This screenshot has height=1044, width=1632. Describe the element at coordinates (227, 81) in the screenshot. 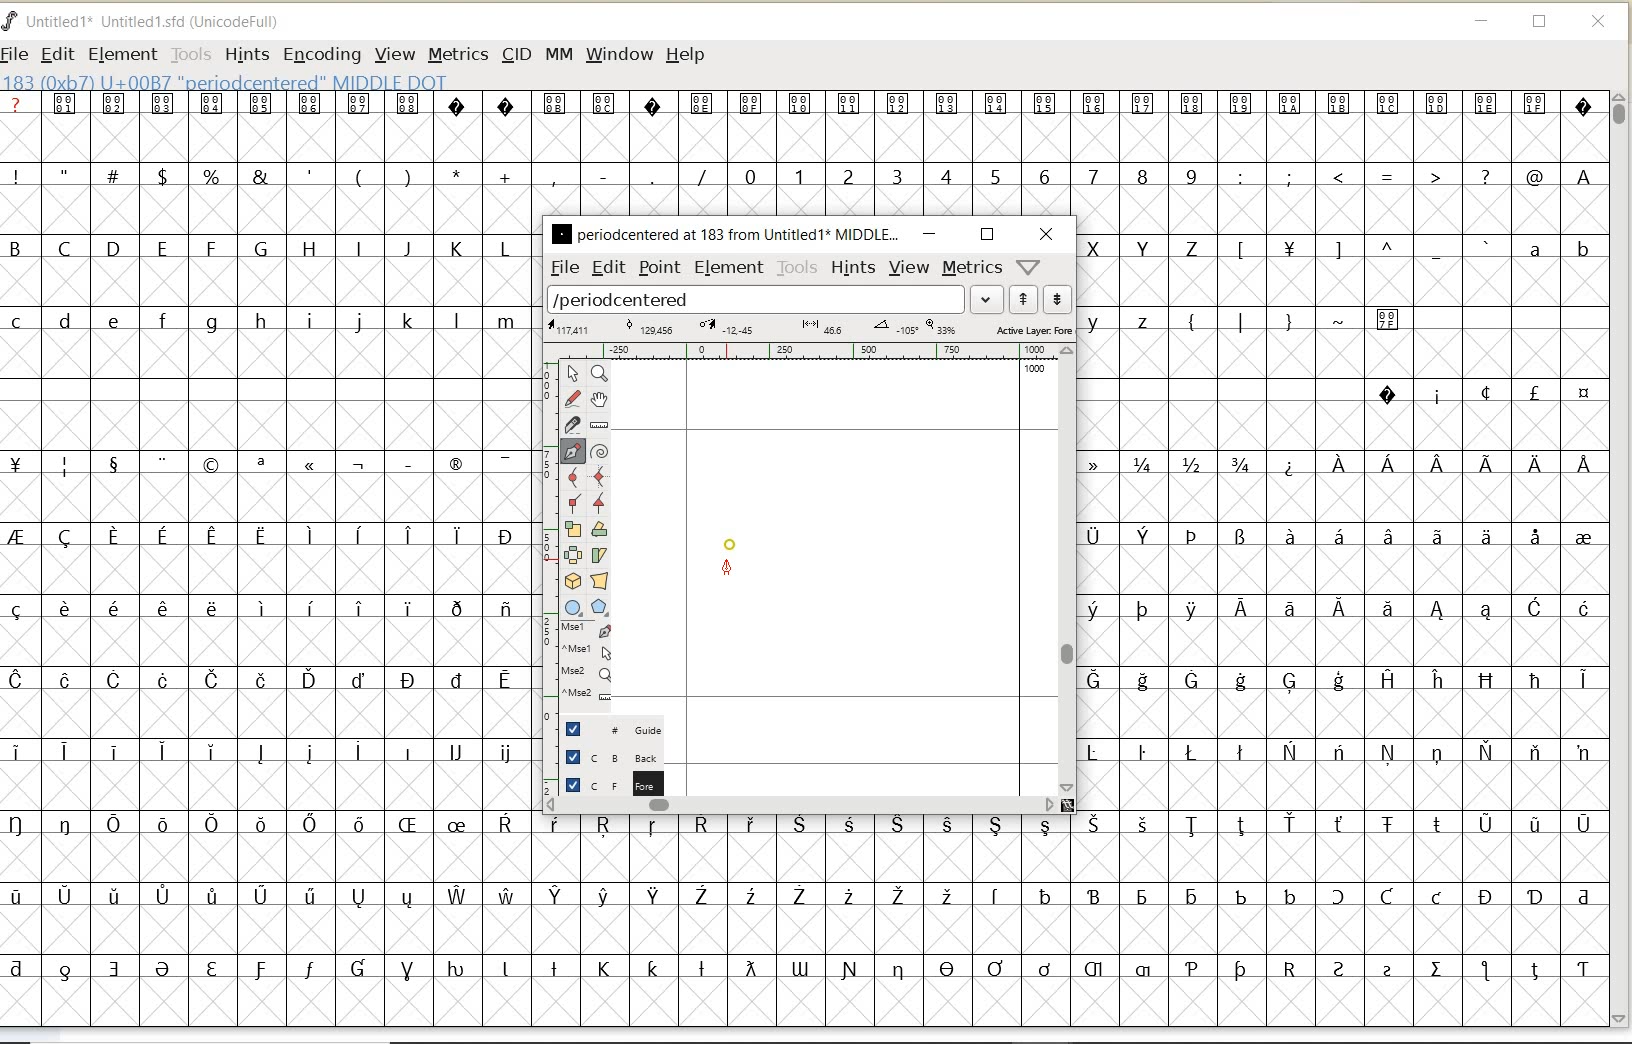

I see `glyph info` at that location.